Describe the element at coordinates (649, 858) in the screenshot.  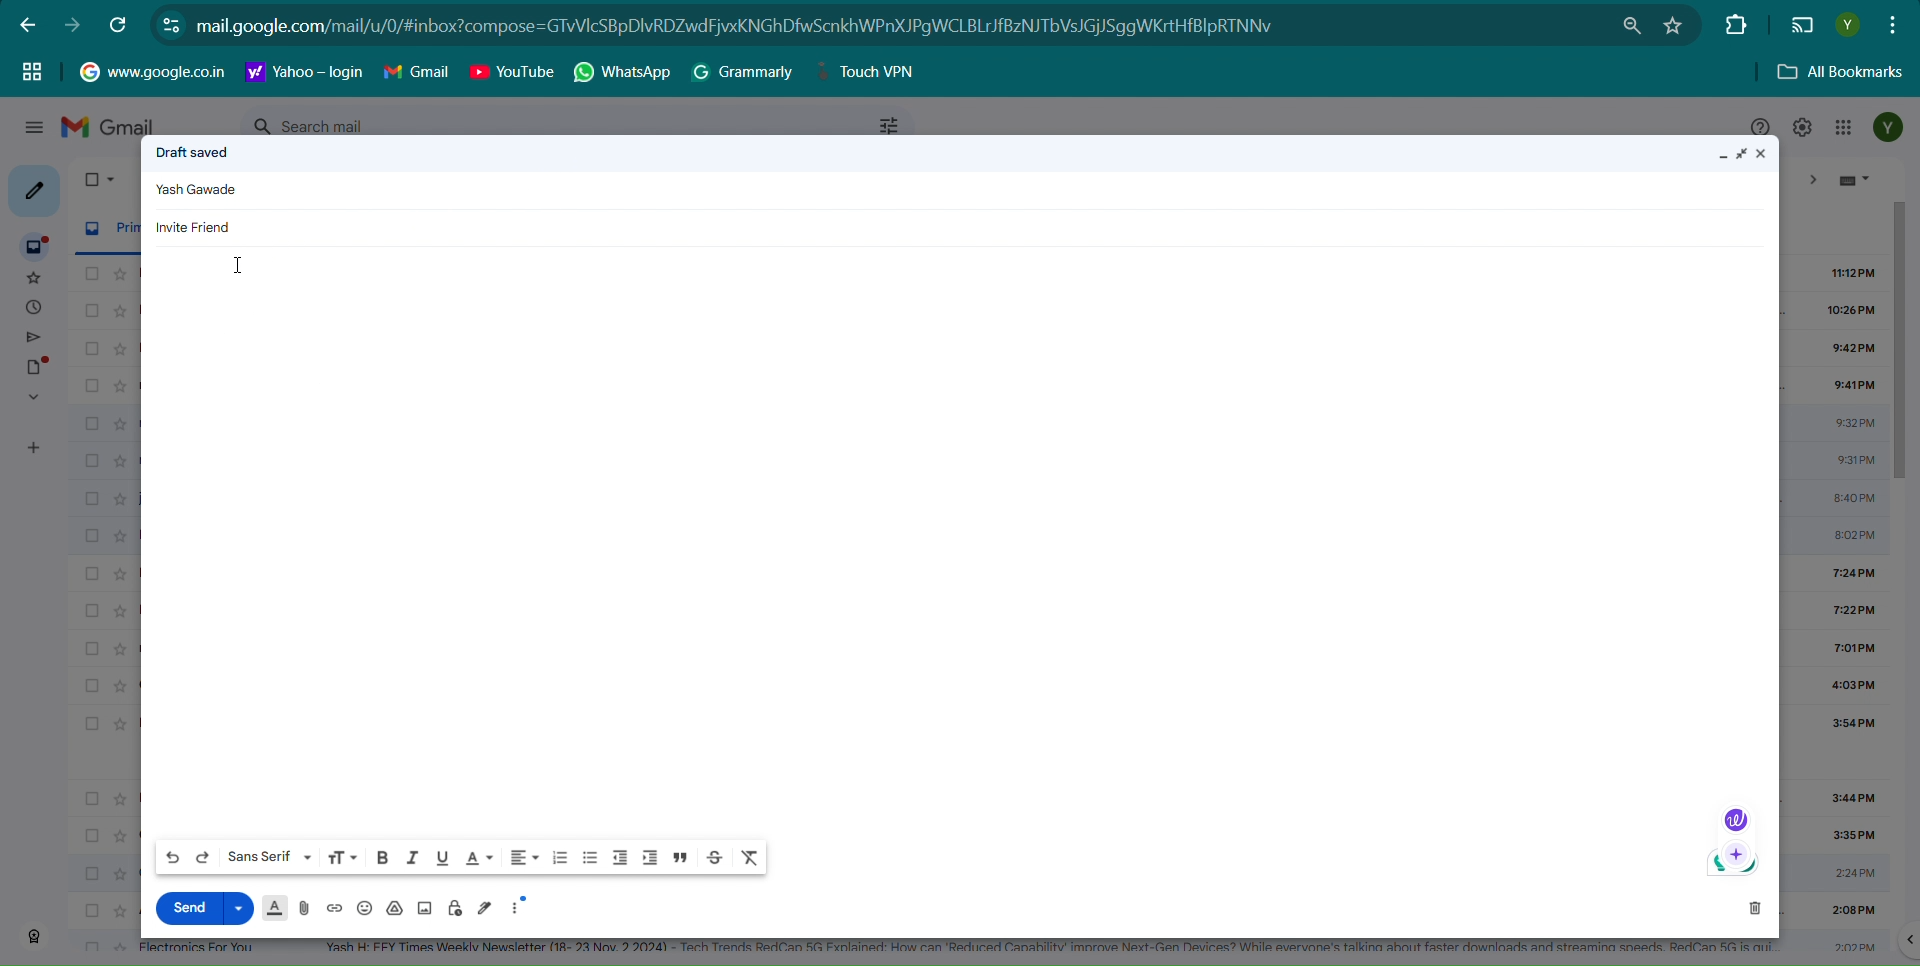
I see `Indent more` at that location.